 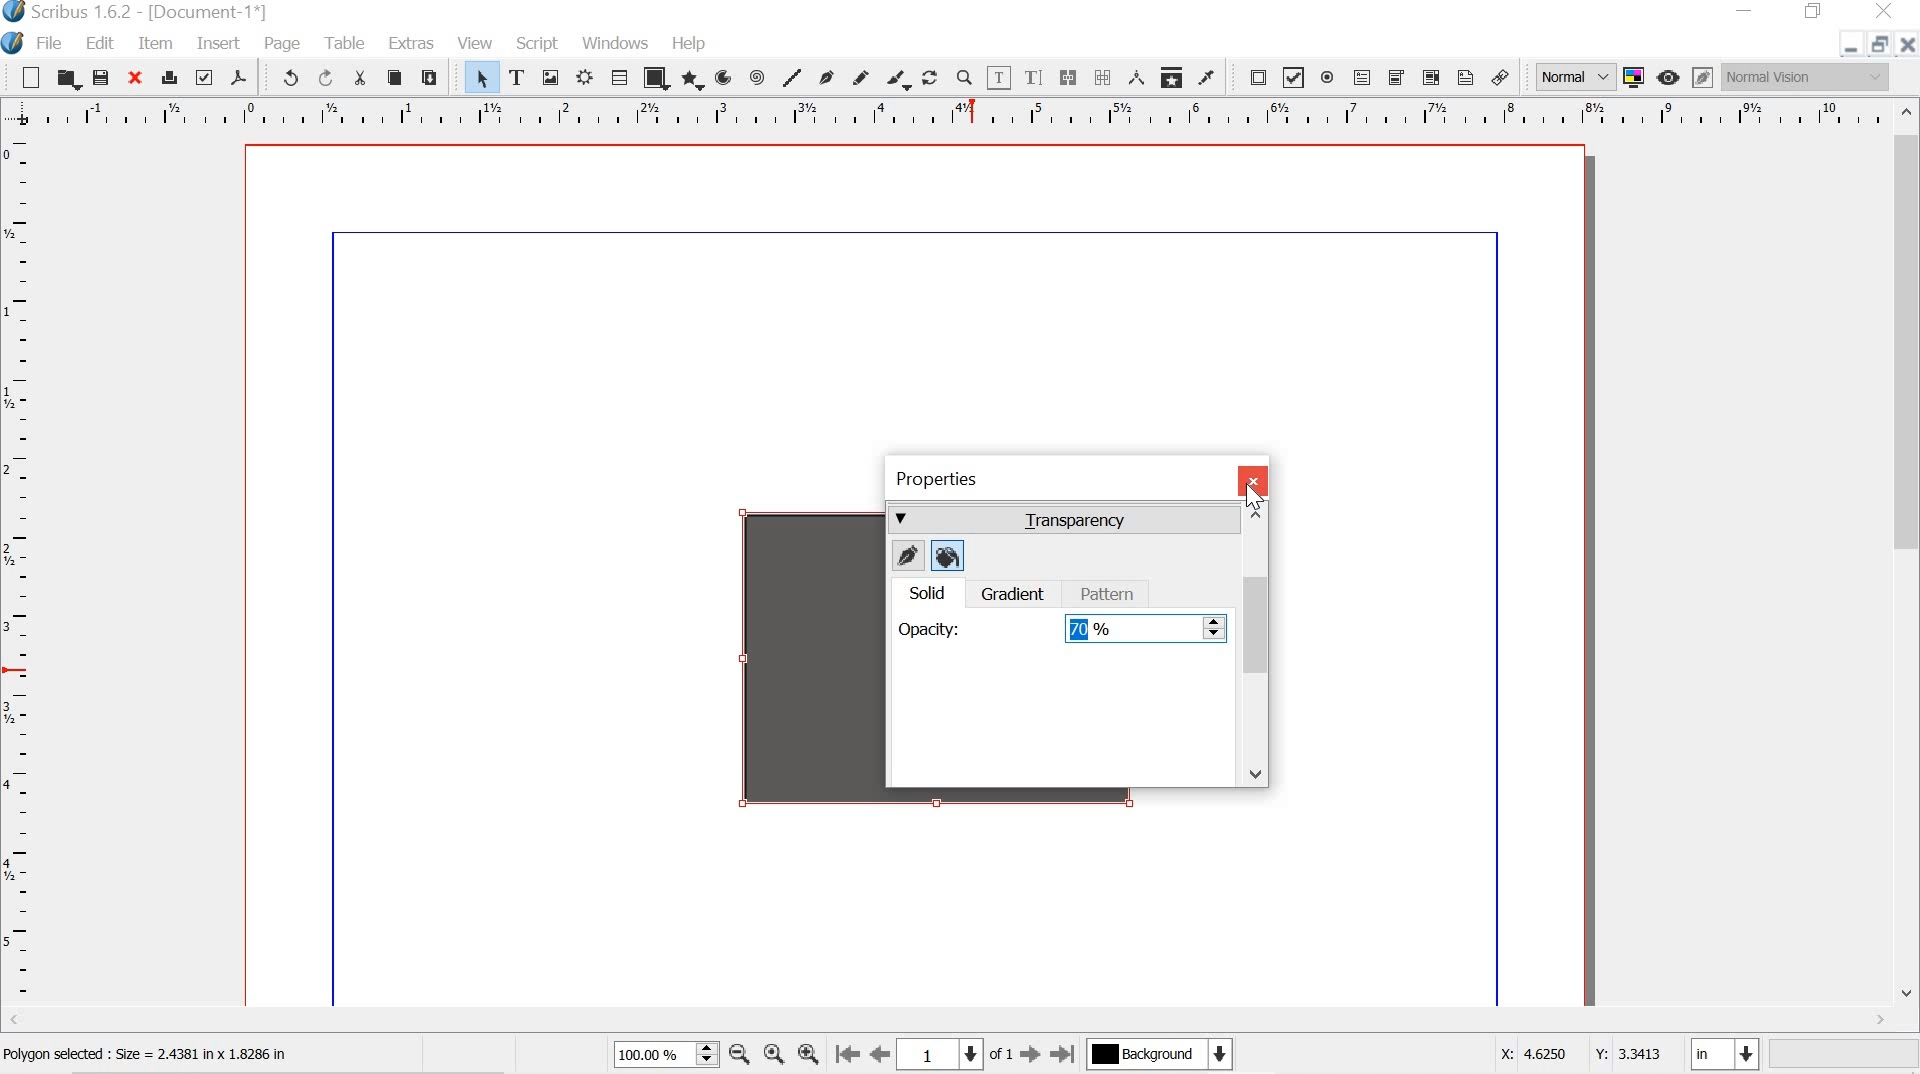 I want to click on pdf check box, so click(x=1295, y=76).